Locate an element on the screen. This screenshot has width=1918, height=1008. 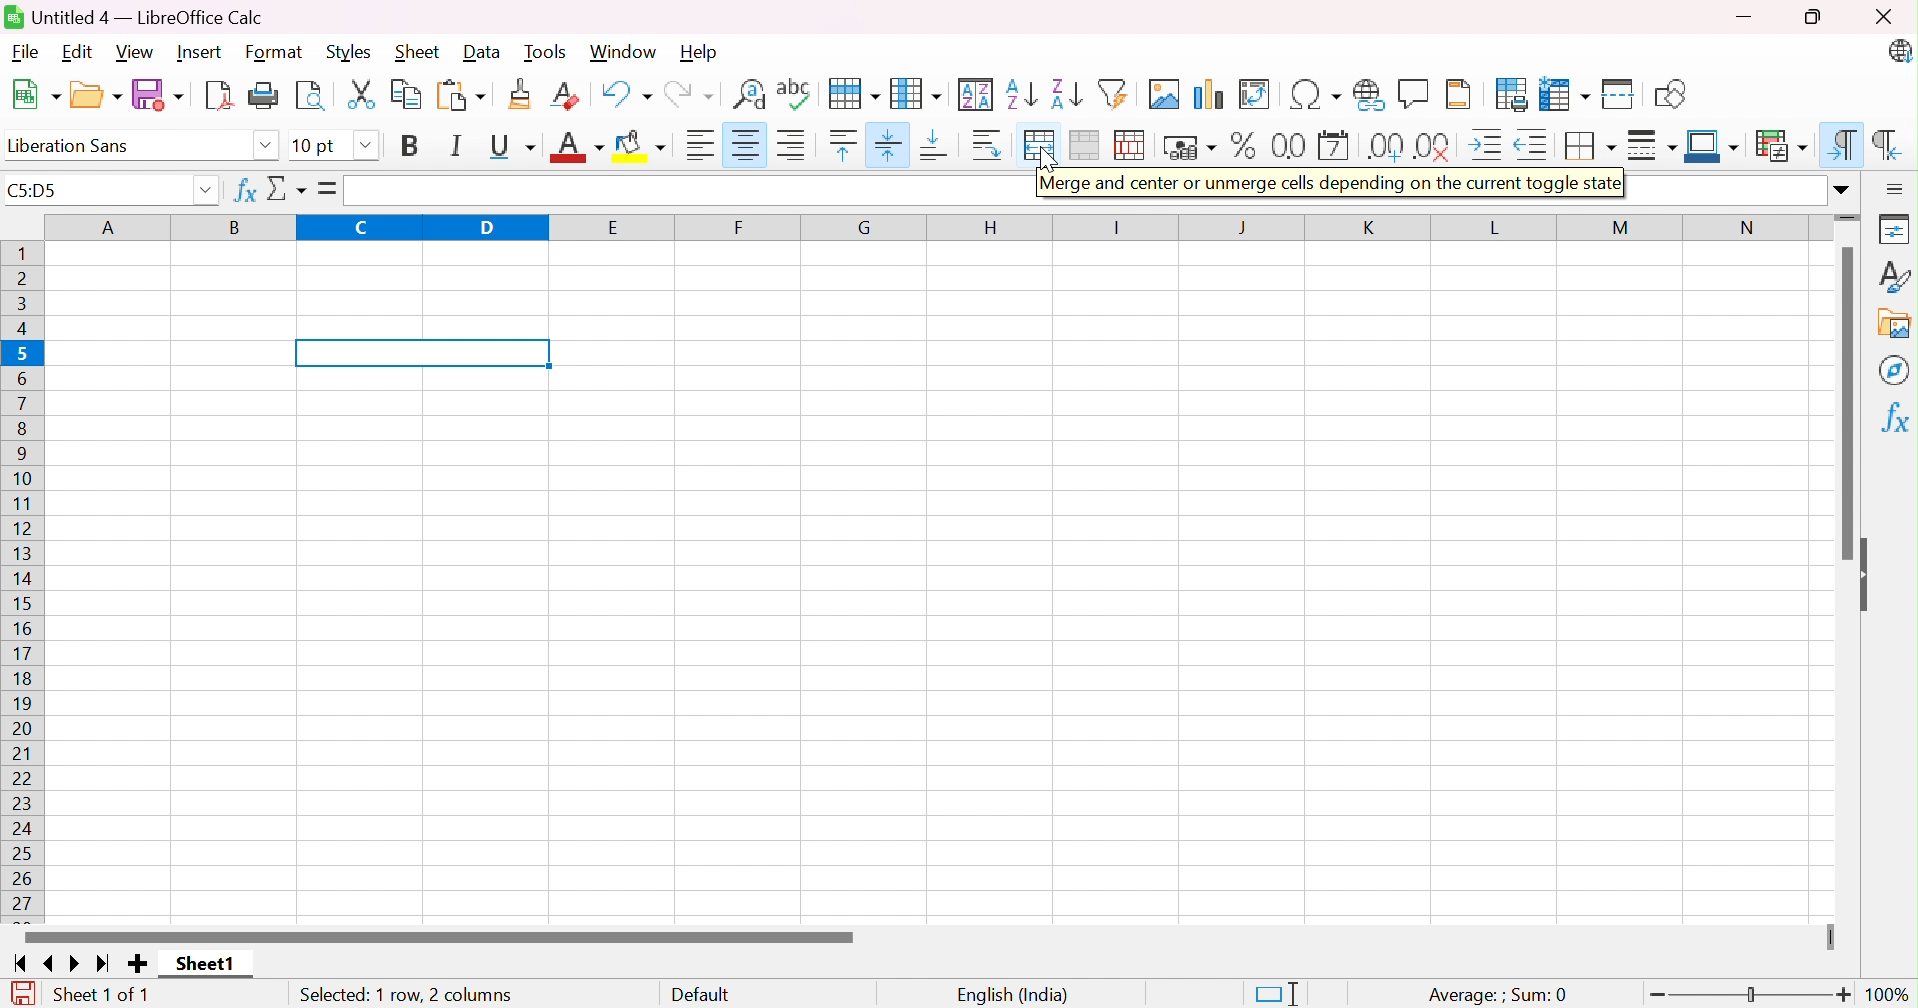
Drop Down is located at coordinates (365, 143).